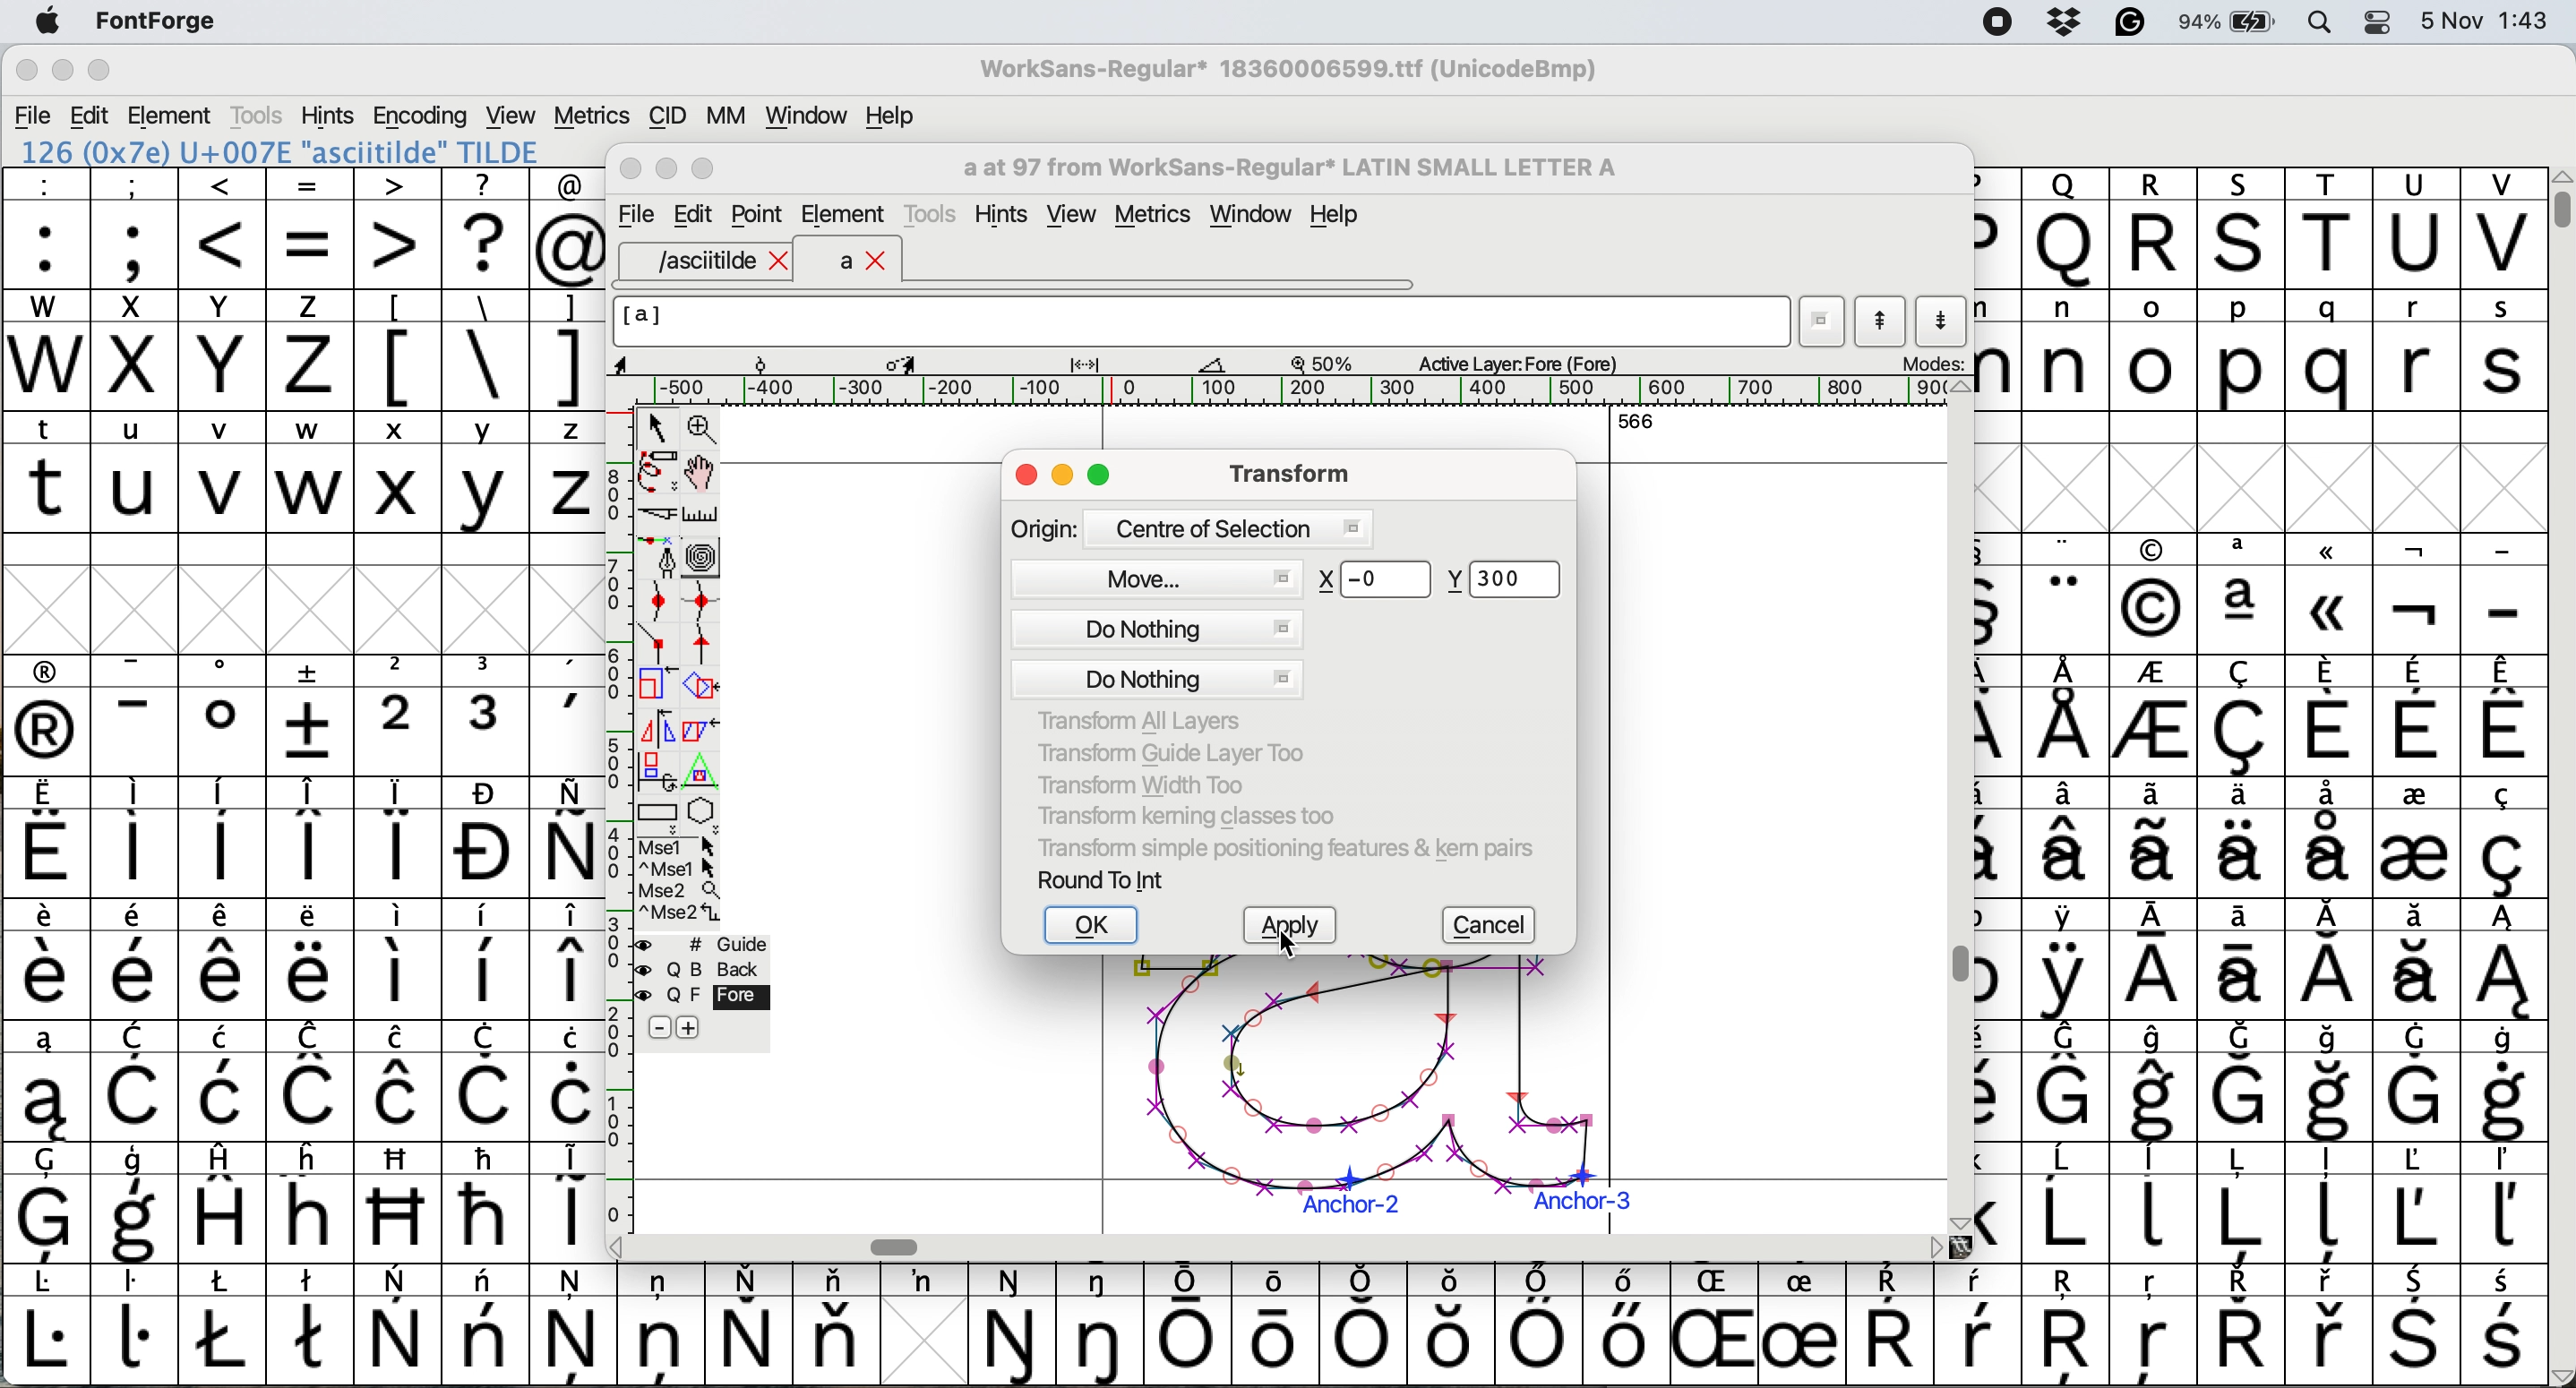 Image resolution: width=2576 pixels, height=1388 pixels. Describe the element at coordinates (2334, 1205) in the screenshot. I see `symbol` at that location.